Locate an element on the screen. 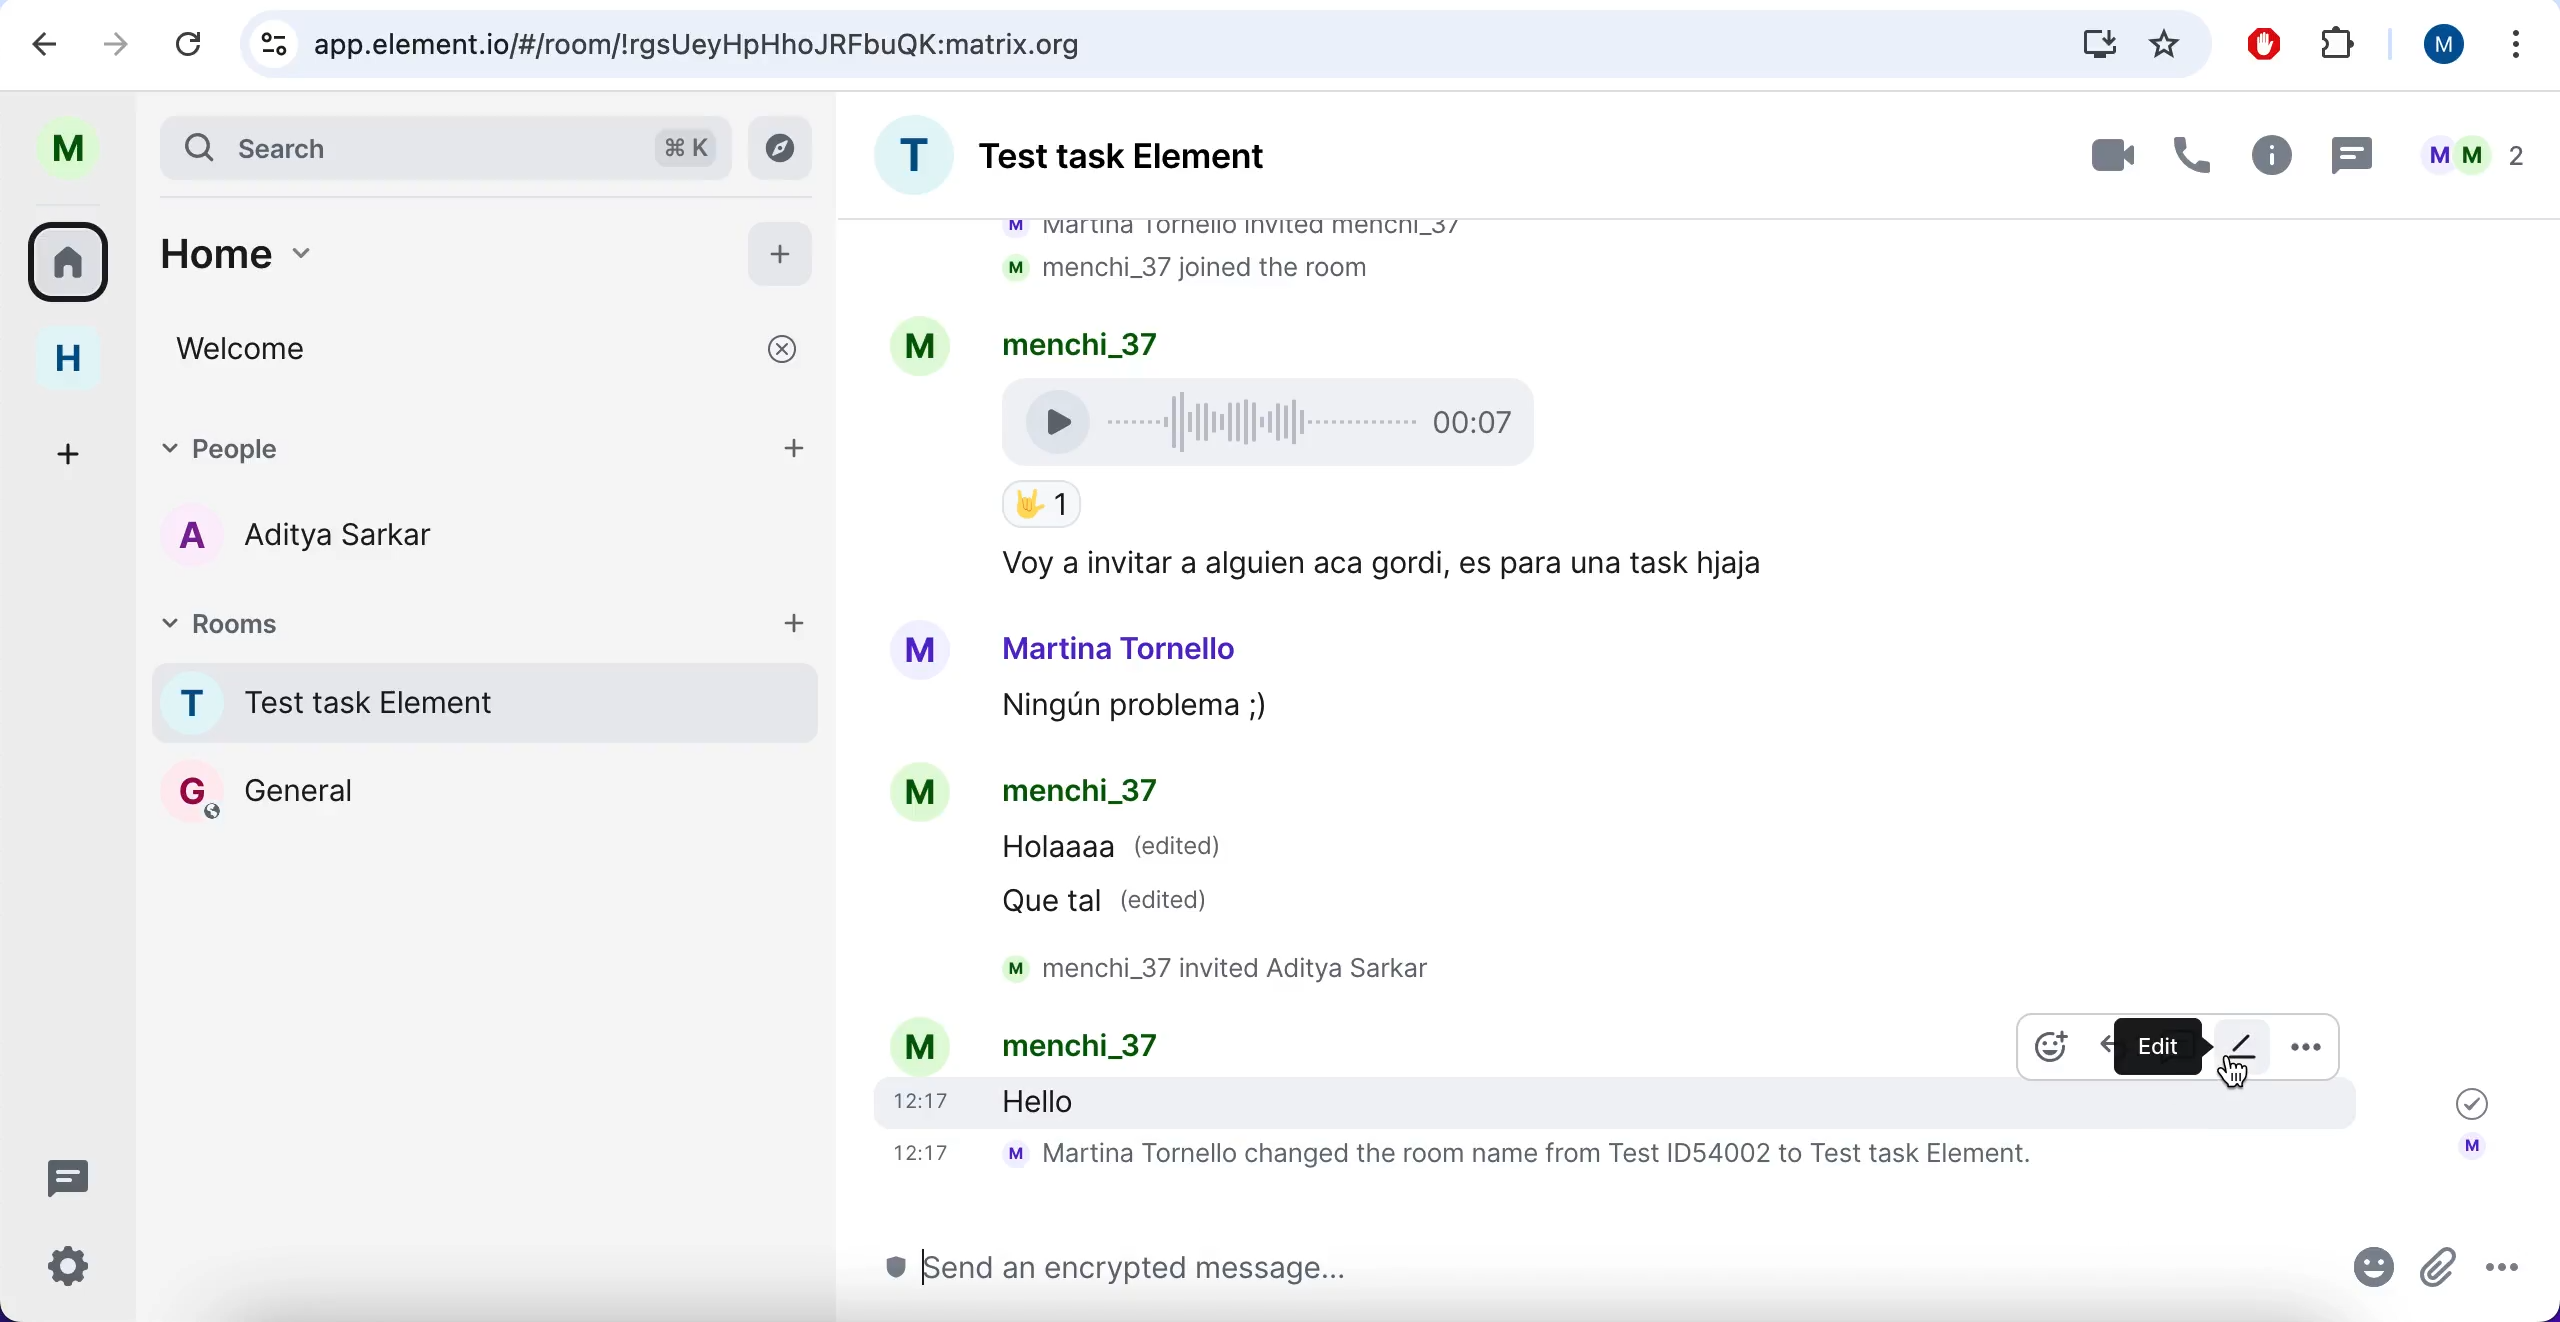 The image size is (2560, 1322). forward is located at coordinates (115, 48).